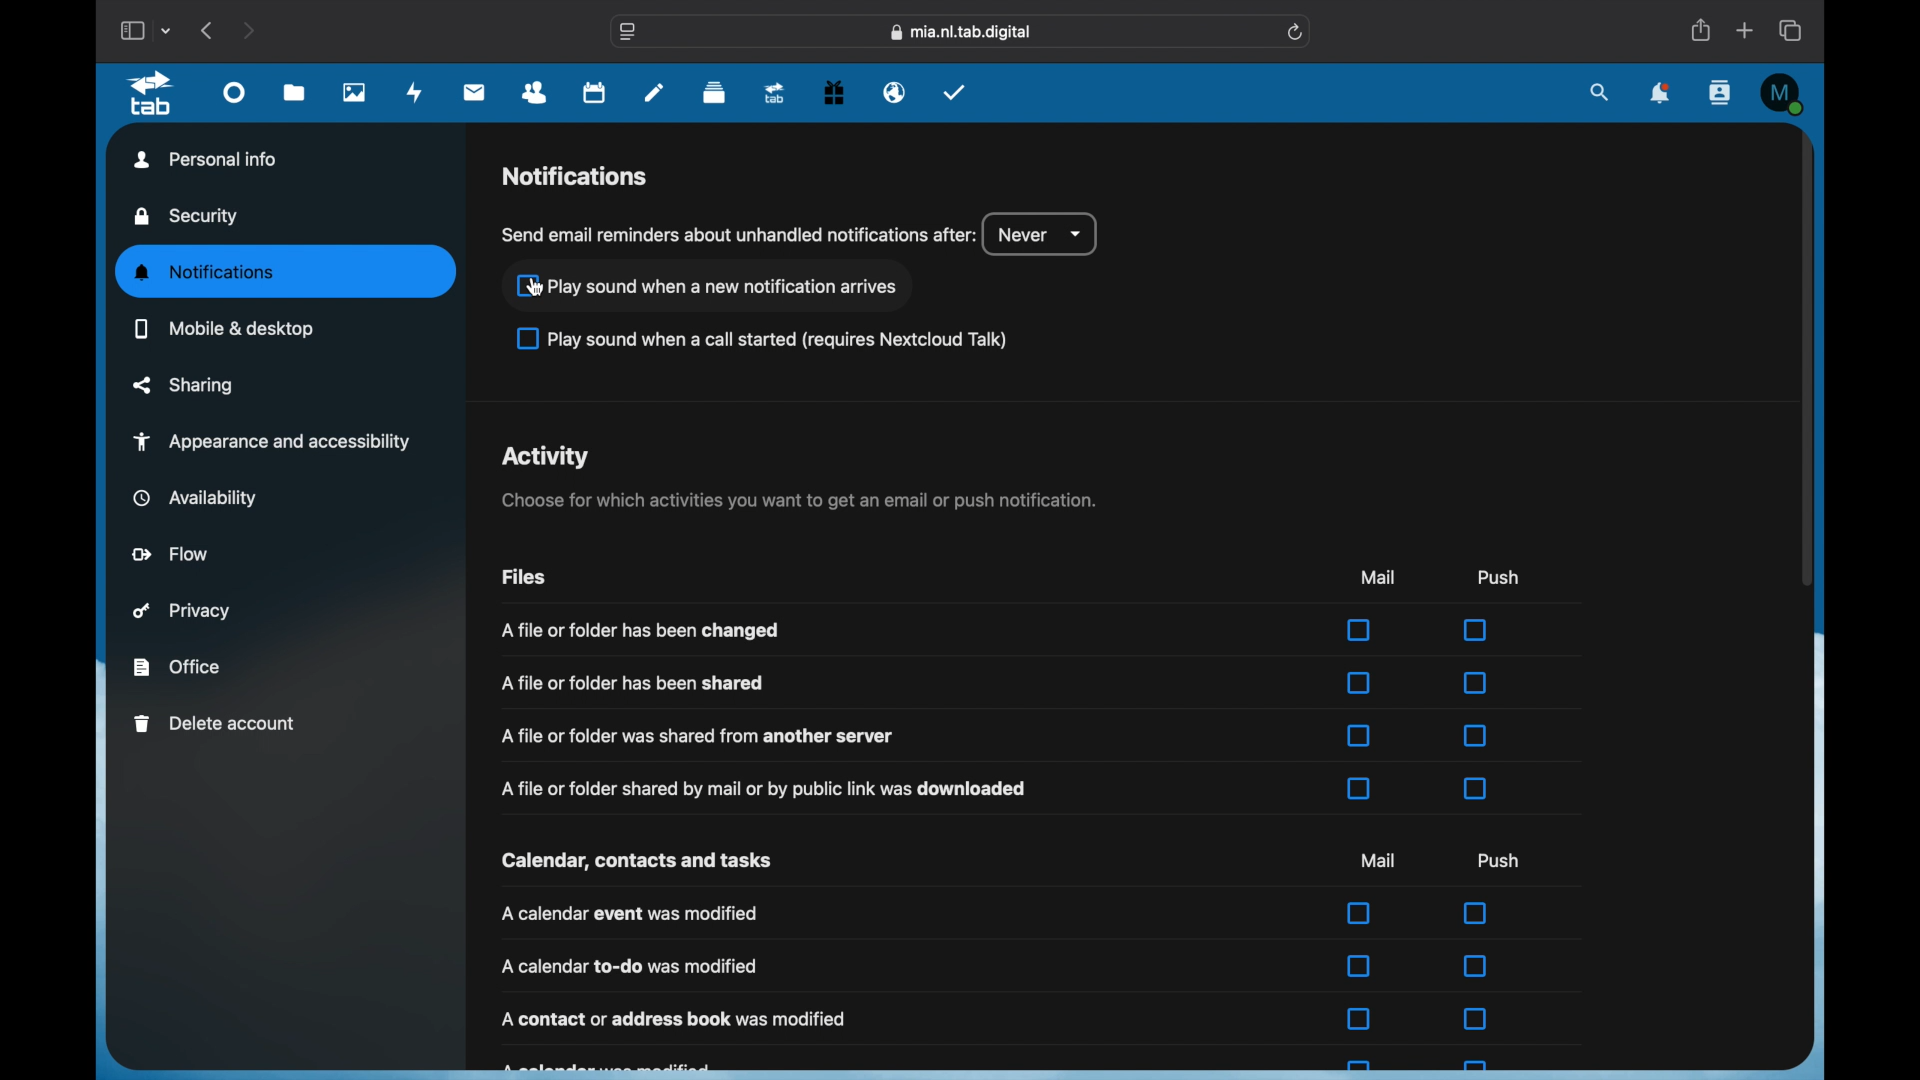 The image size is (1920, 1080). I want to click on checkbox, so click(1476, 912).